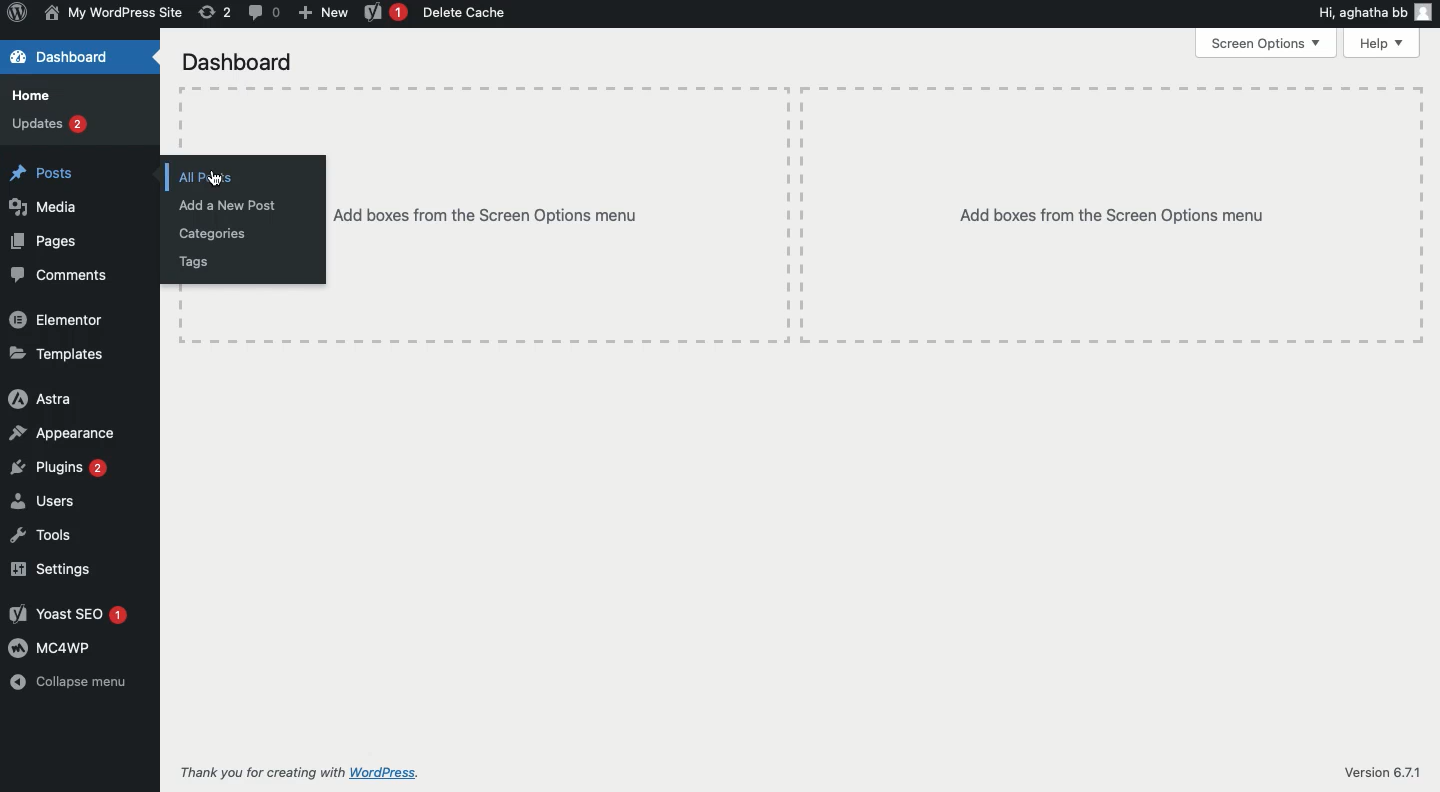 The width and height of the screenshot is (1440, 792). What do you see at coordinates (193, 263) in the screenshot?
I see `Tags` at bounding box center [193, 263].